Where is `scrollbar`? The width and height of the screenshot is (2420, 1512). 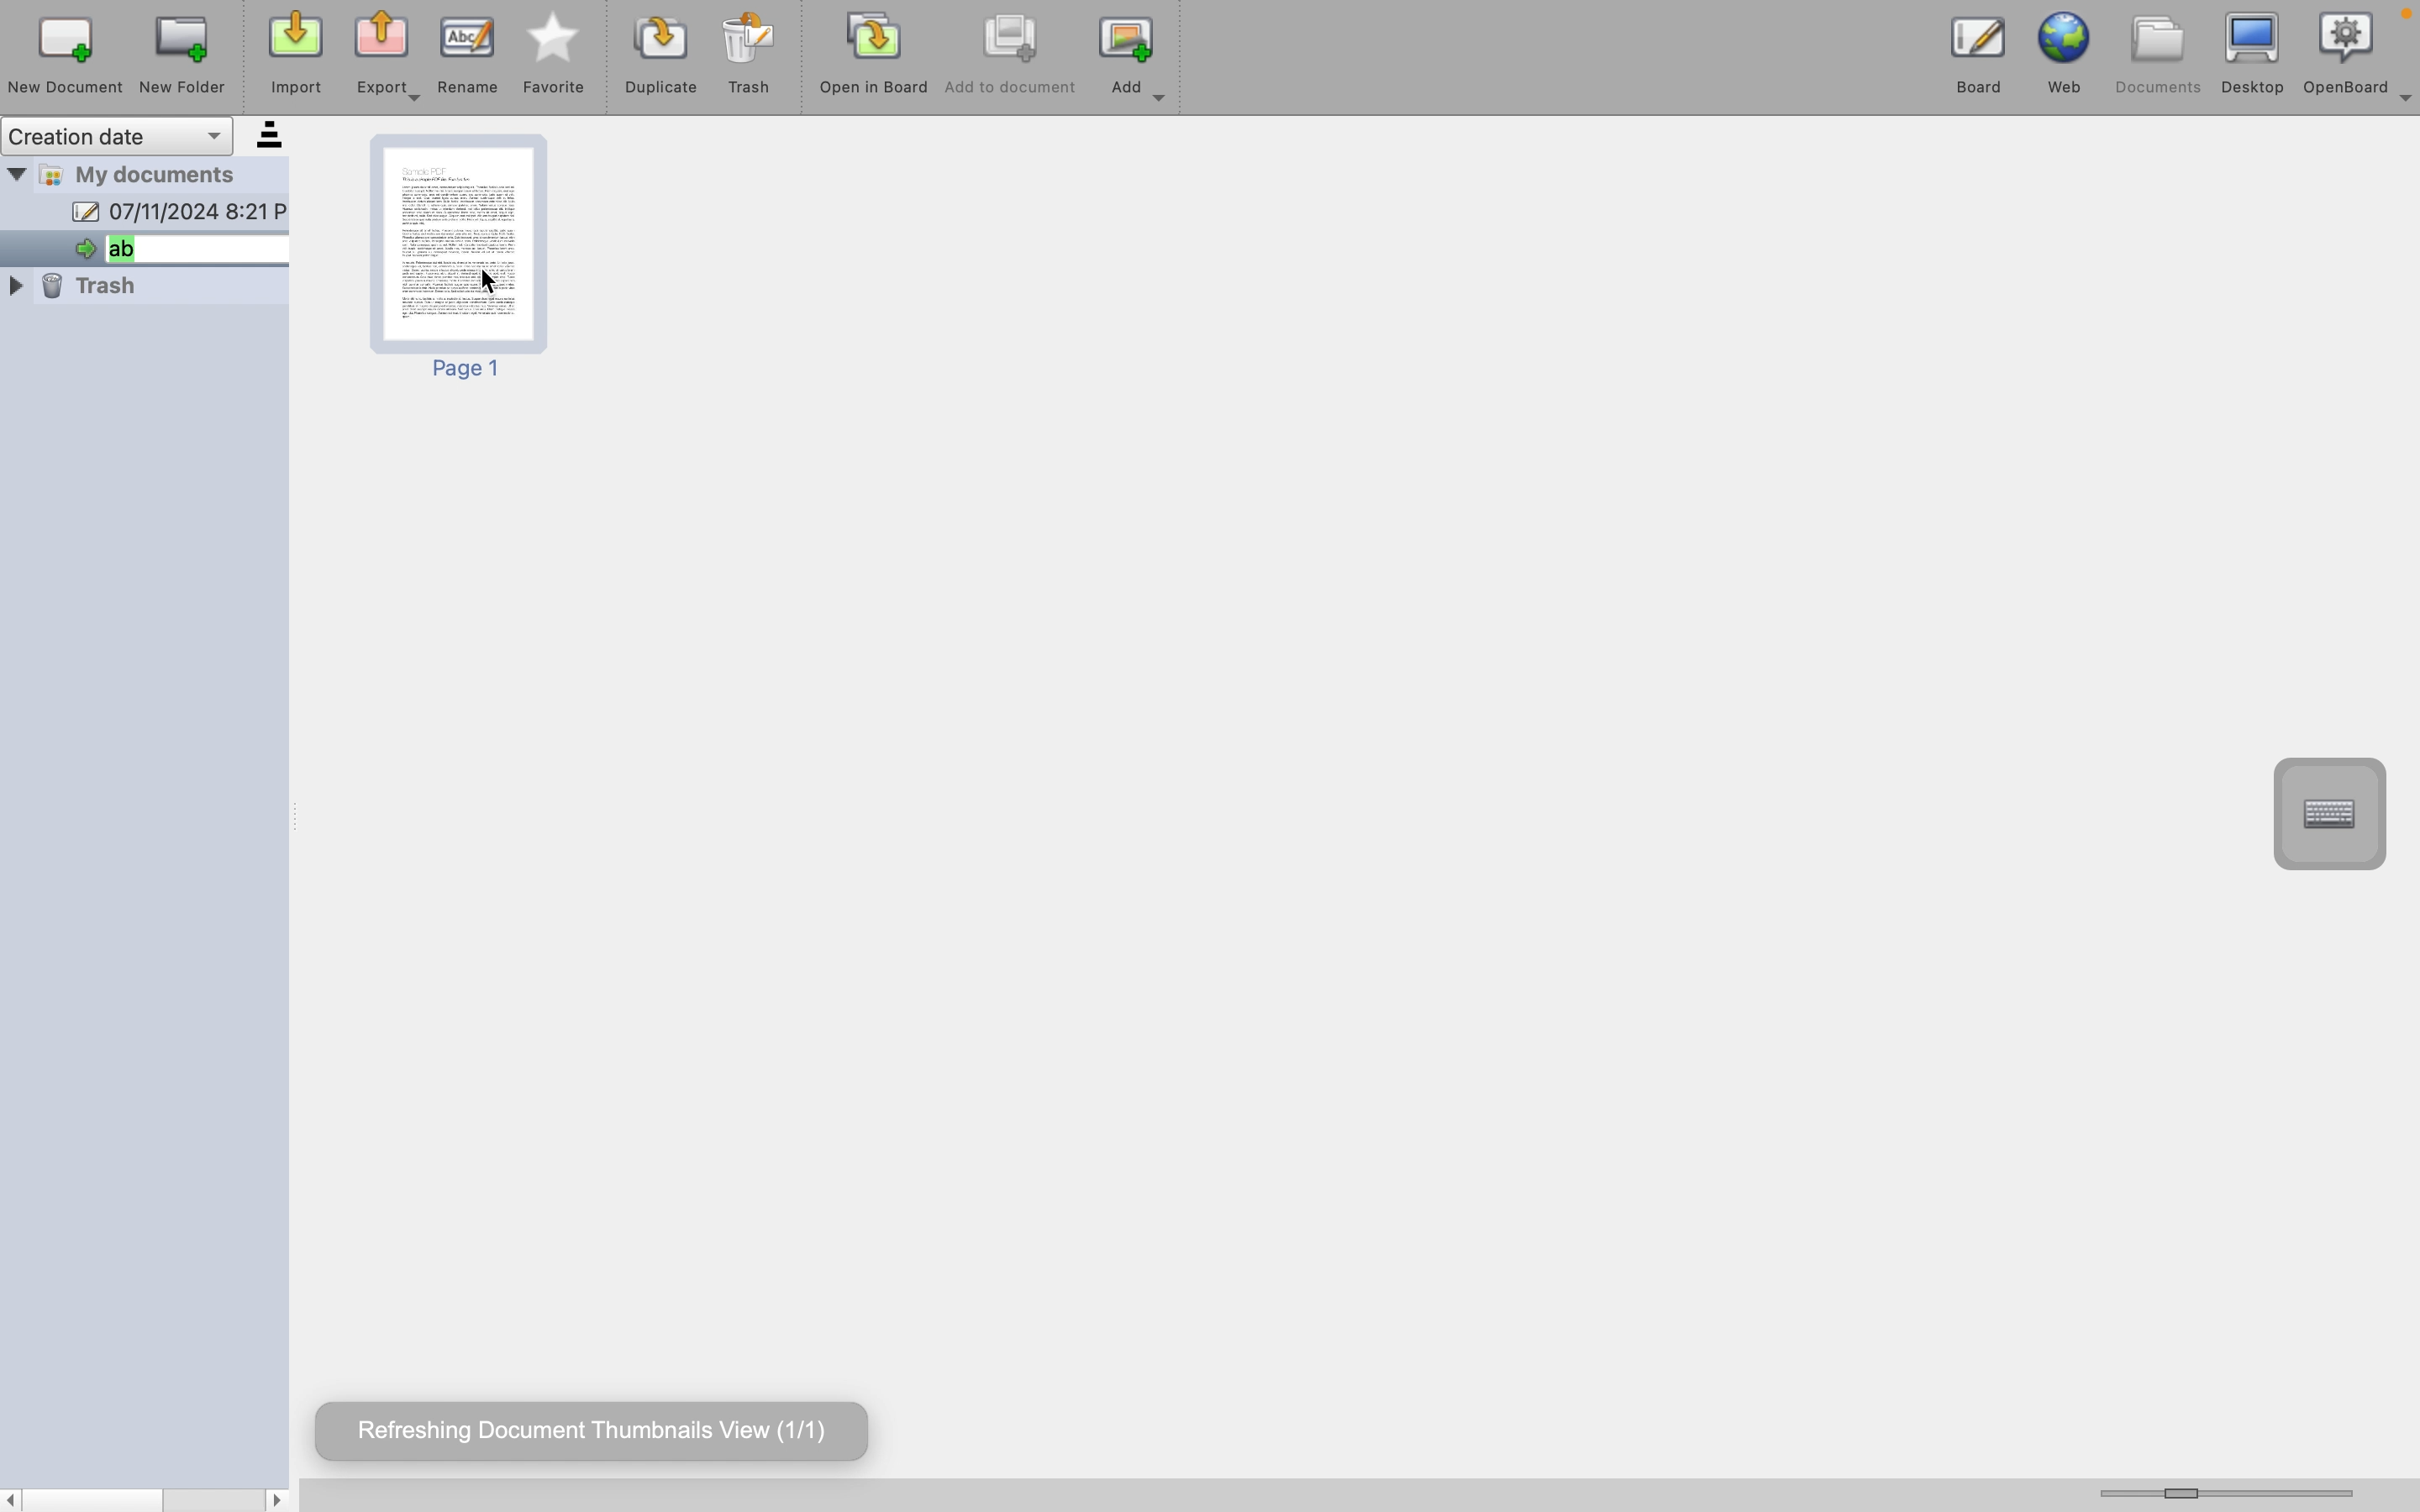 scrollbar is located at coordinates (148, 1498).